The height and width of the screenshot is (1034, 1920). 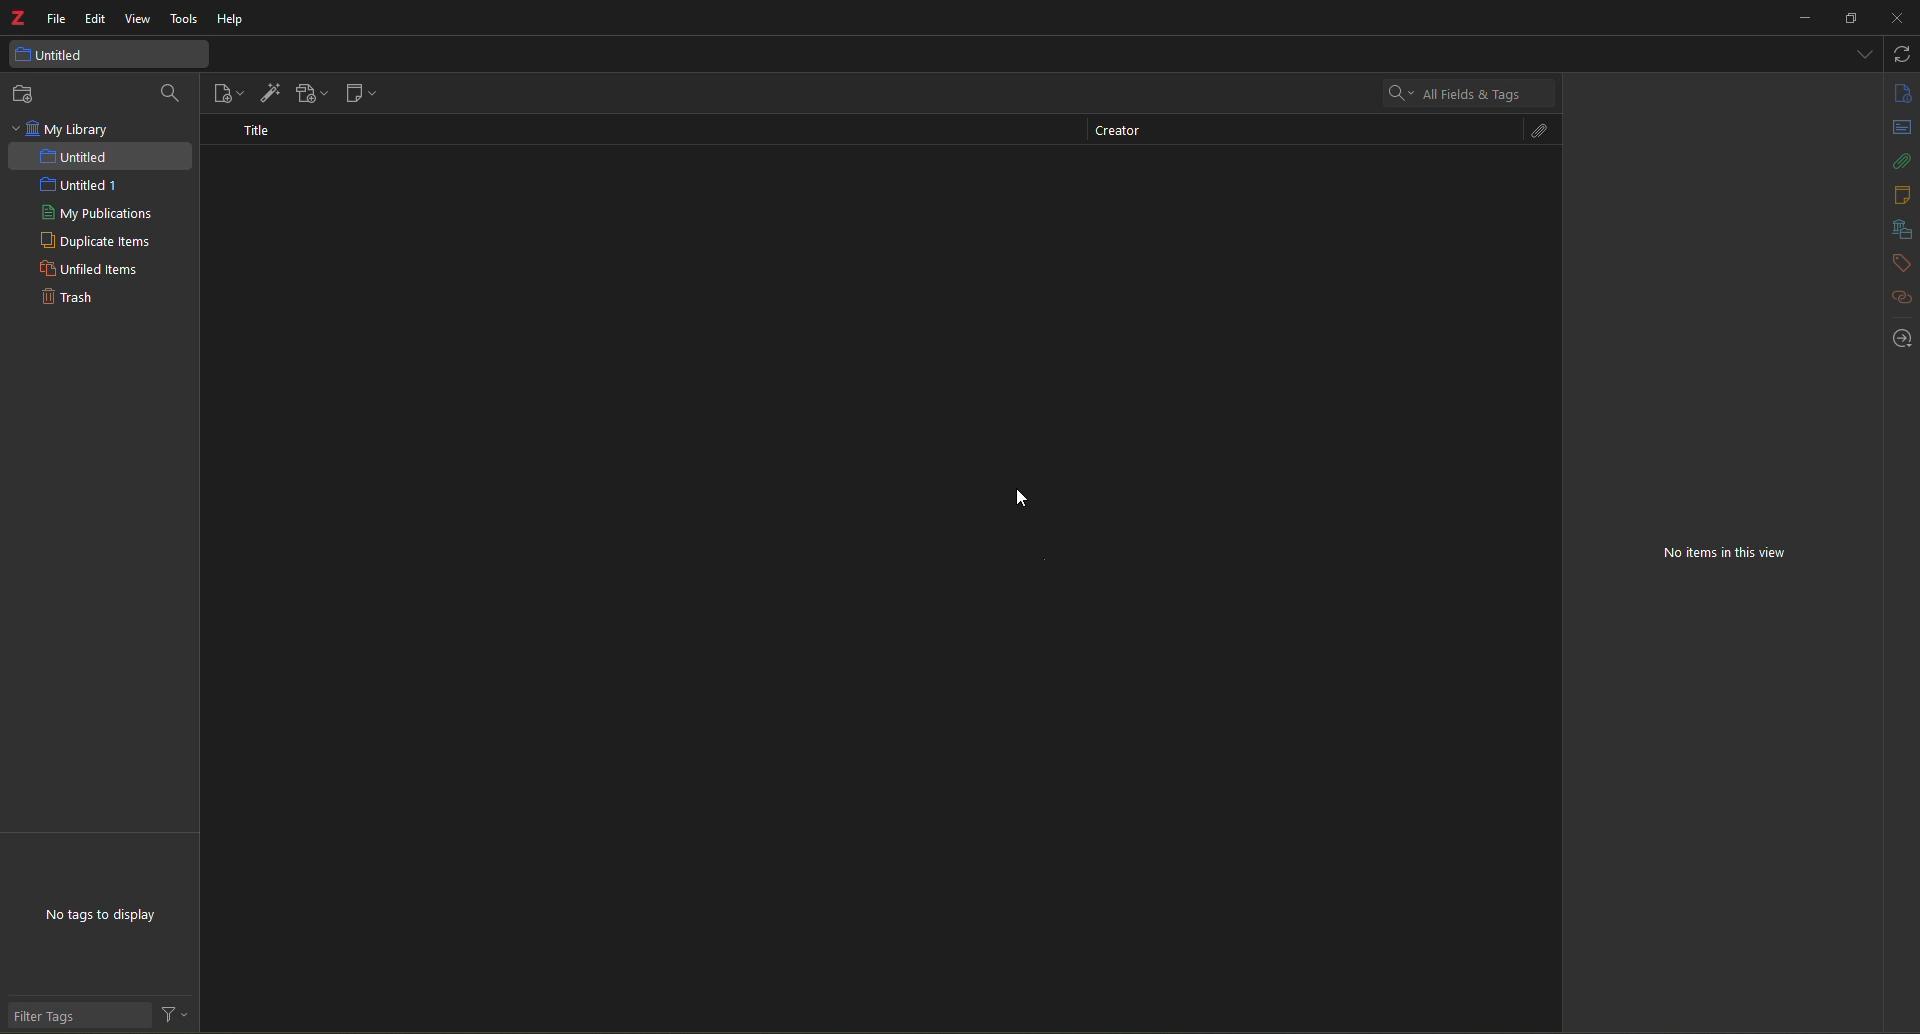 What do you see at coordinates (1775, 93) in the screenshot?
I see `insert link` at bounding box center [1775, 93].